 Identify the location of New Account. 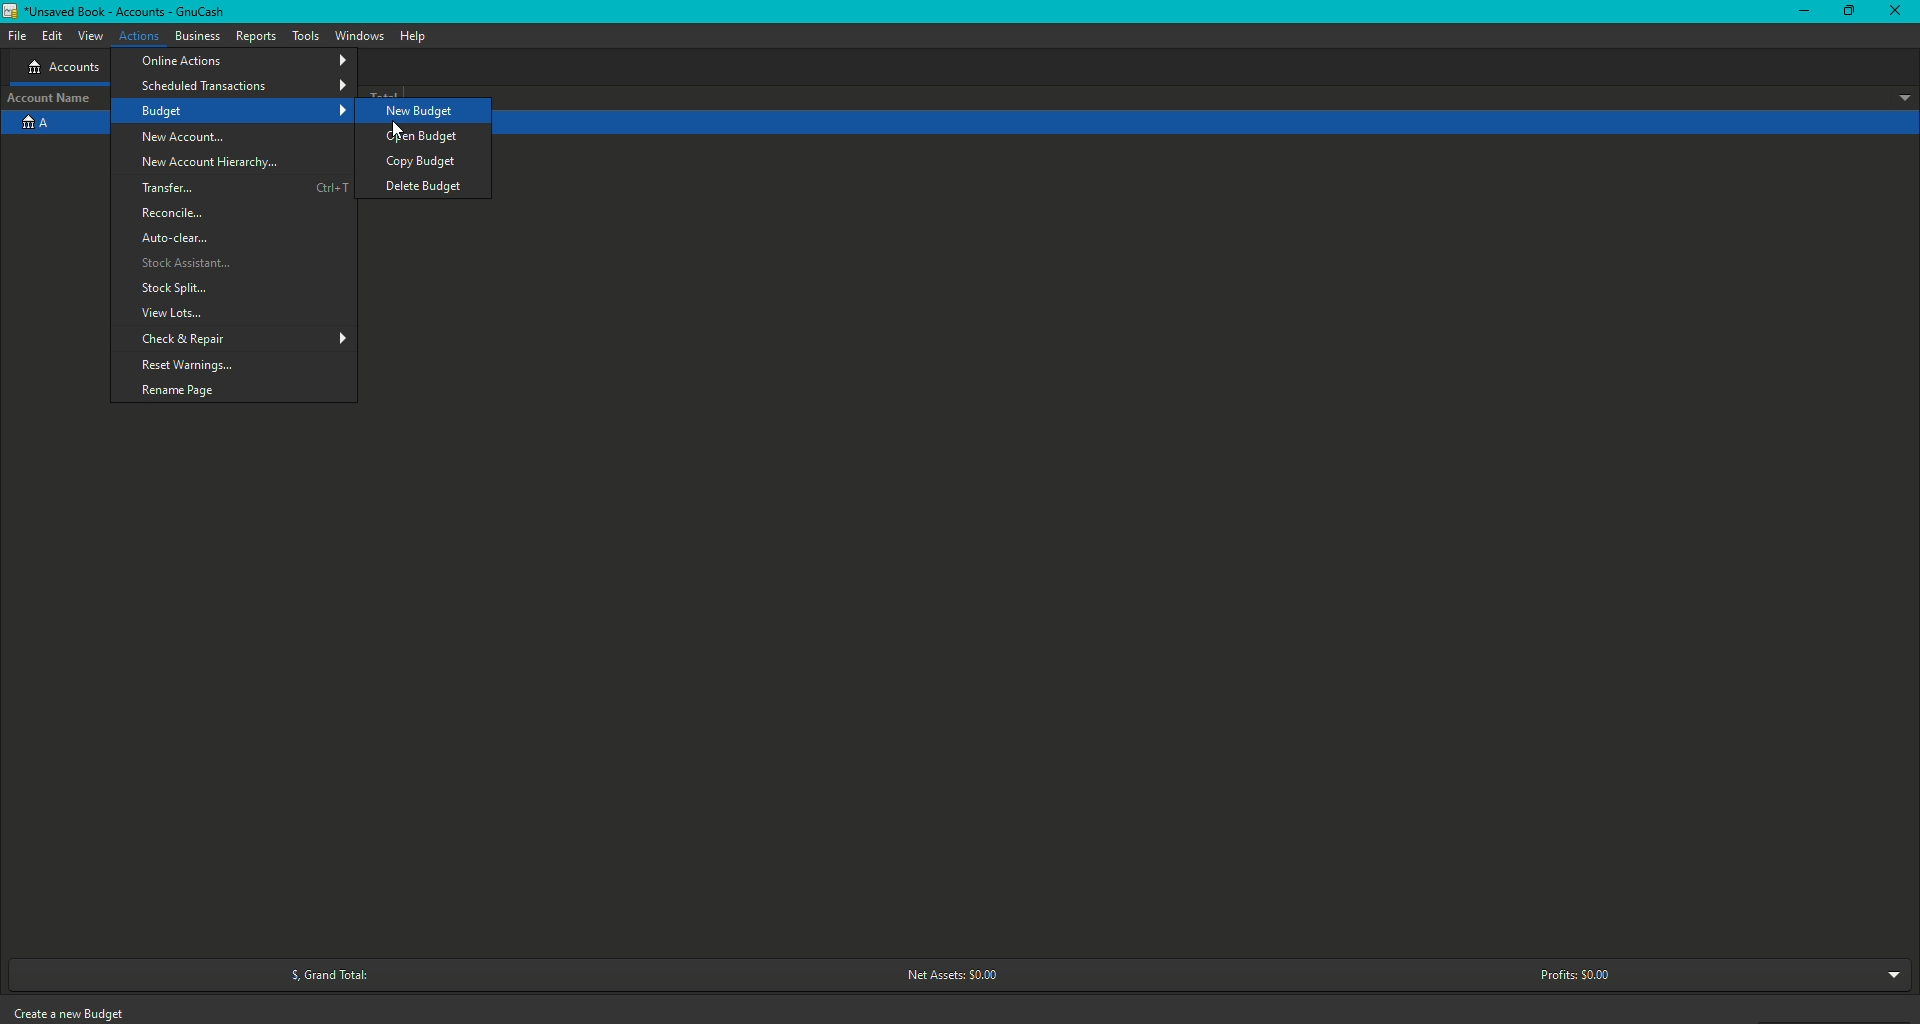
(188, 137).